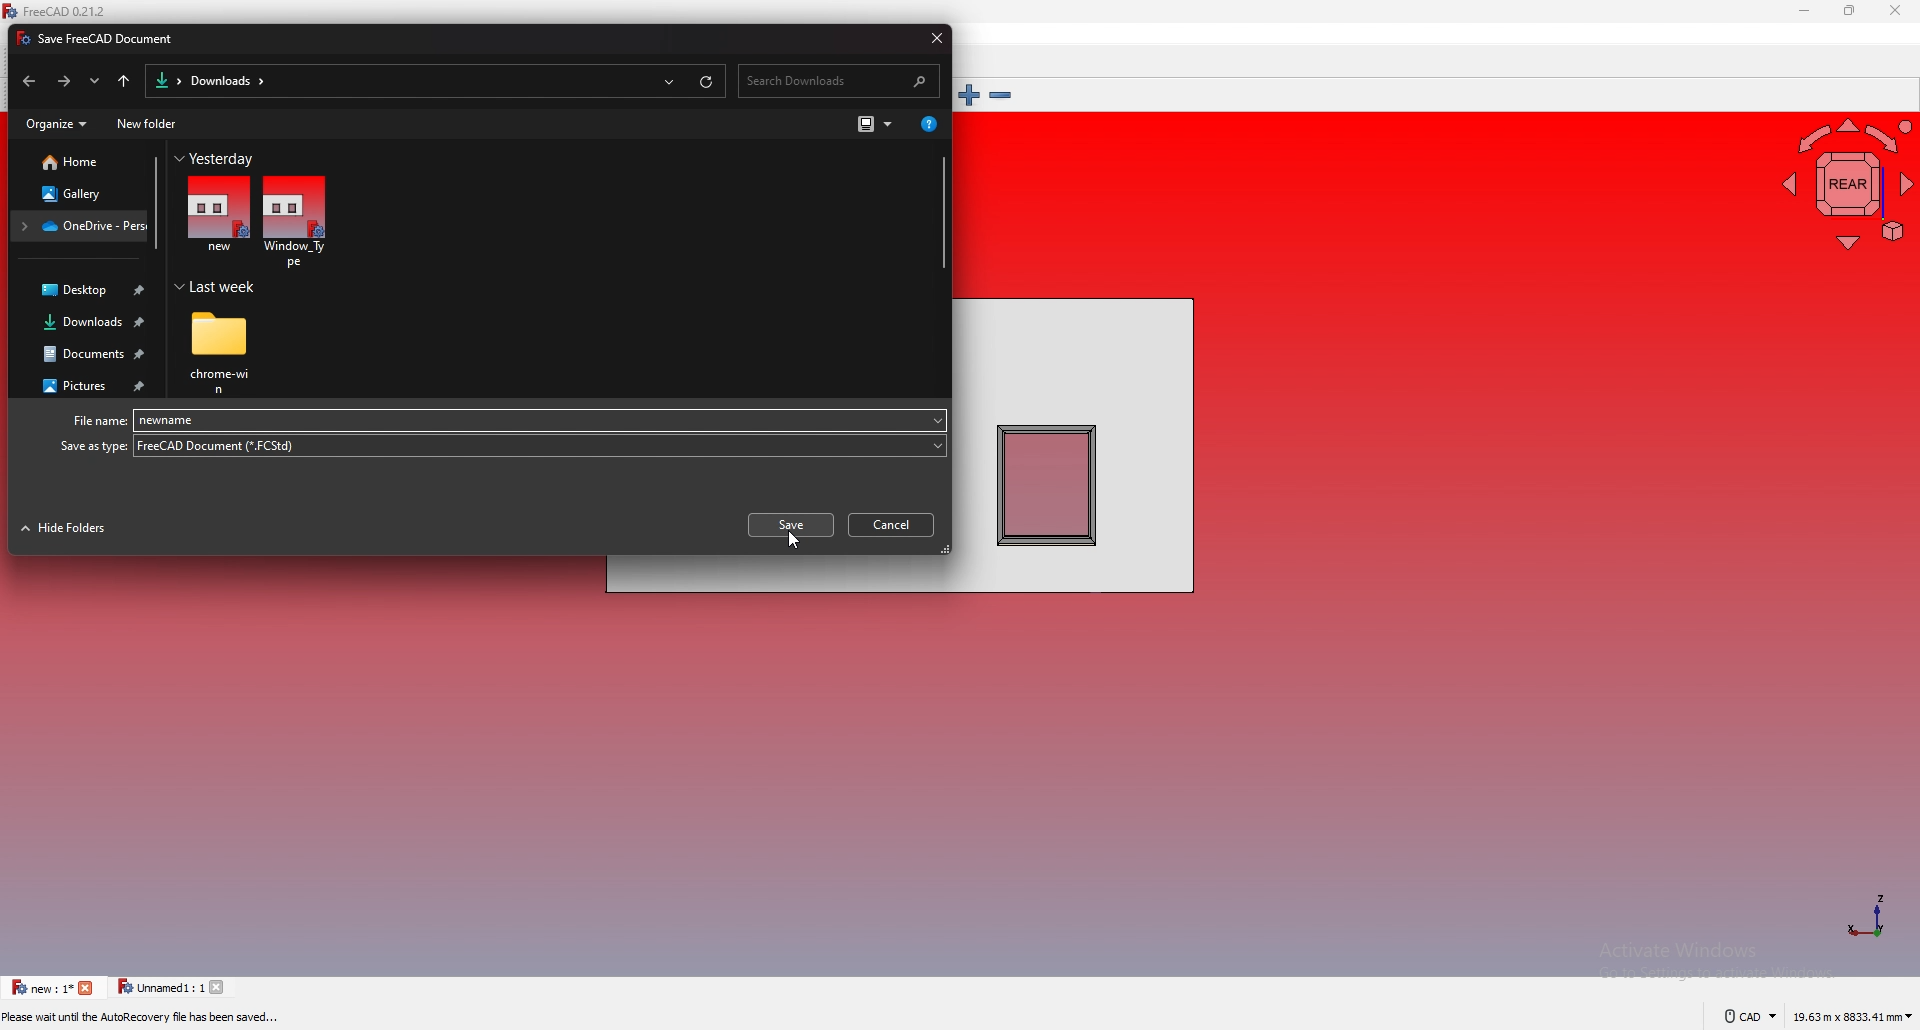 This screenshot has width=1920, height=1030. Describe the element at coordinates (1895, 10) in the screenshot. I see `close` at that location.